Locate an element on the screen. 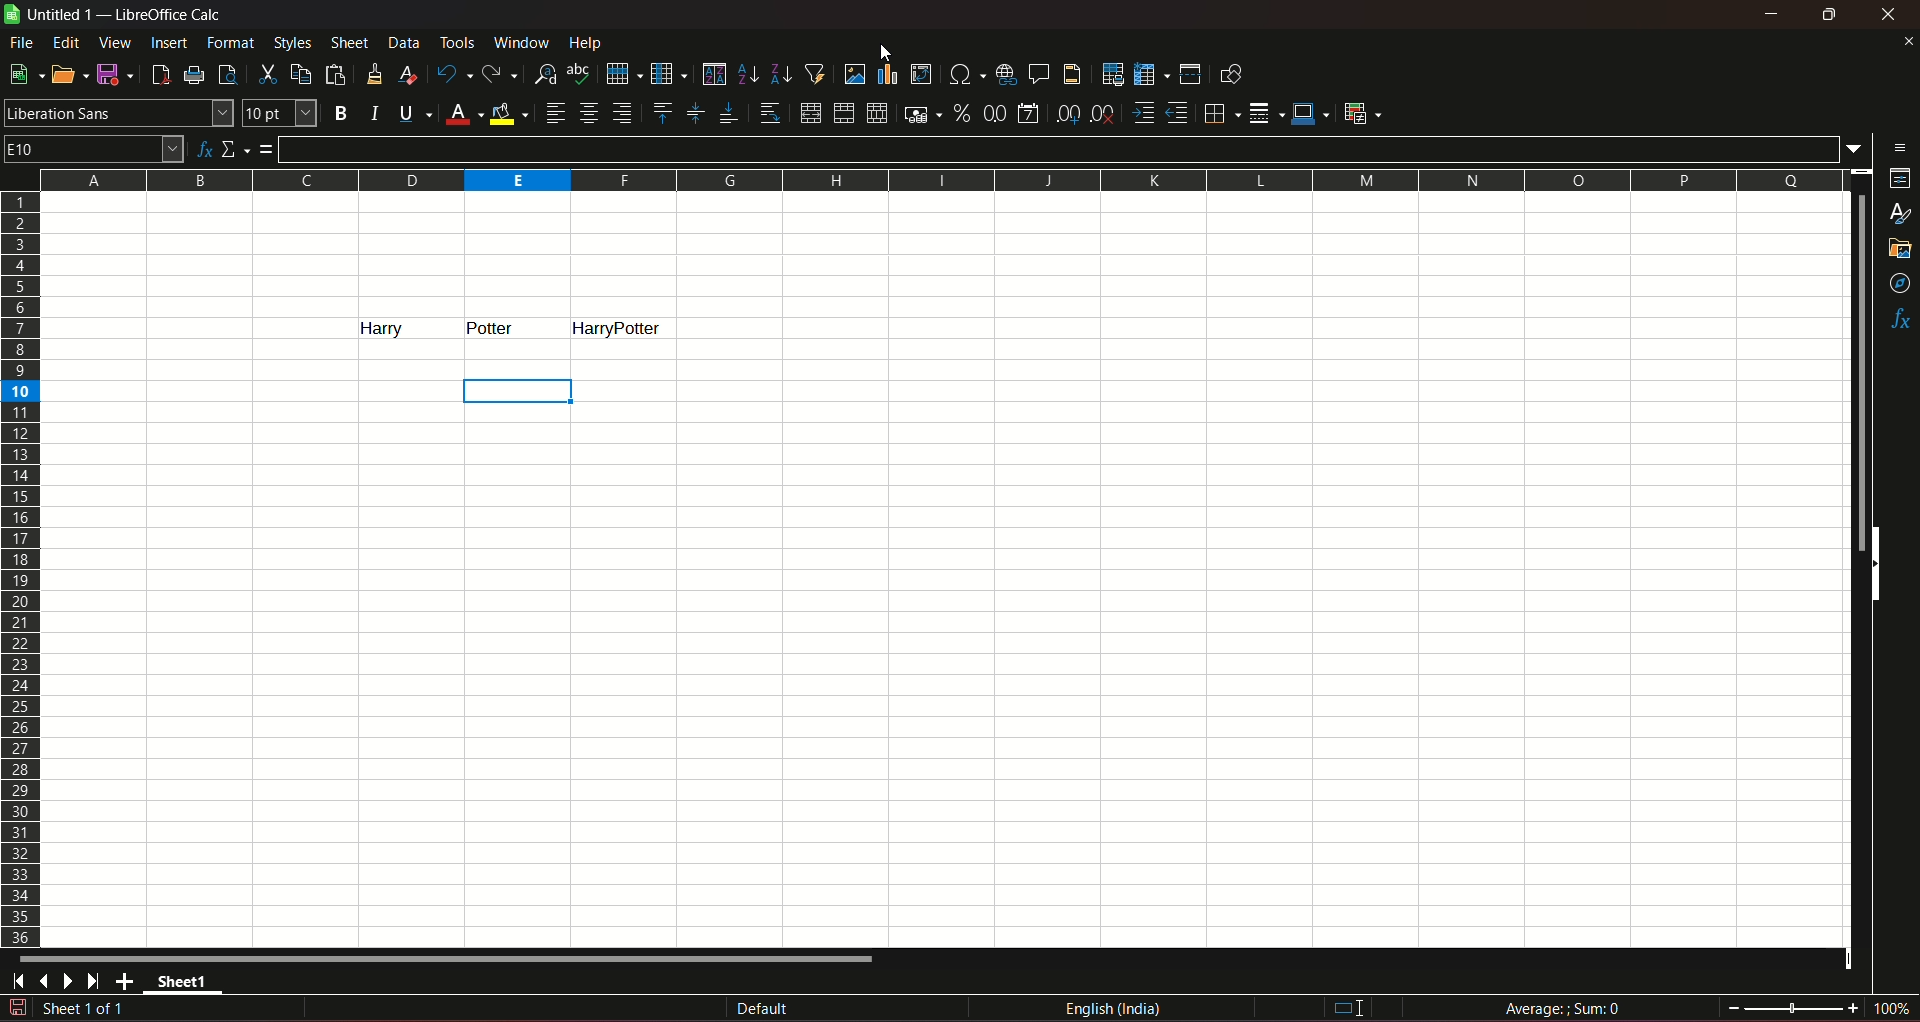  minimize is located at coordinates (1773, 14).